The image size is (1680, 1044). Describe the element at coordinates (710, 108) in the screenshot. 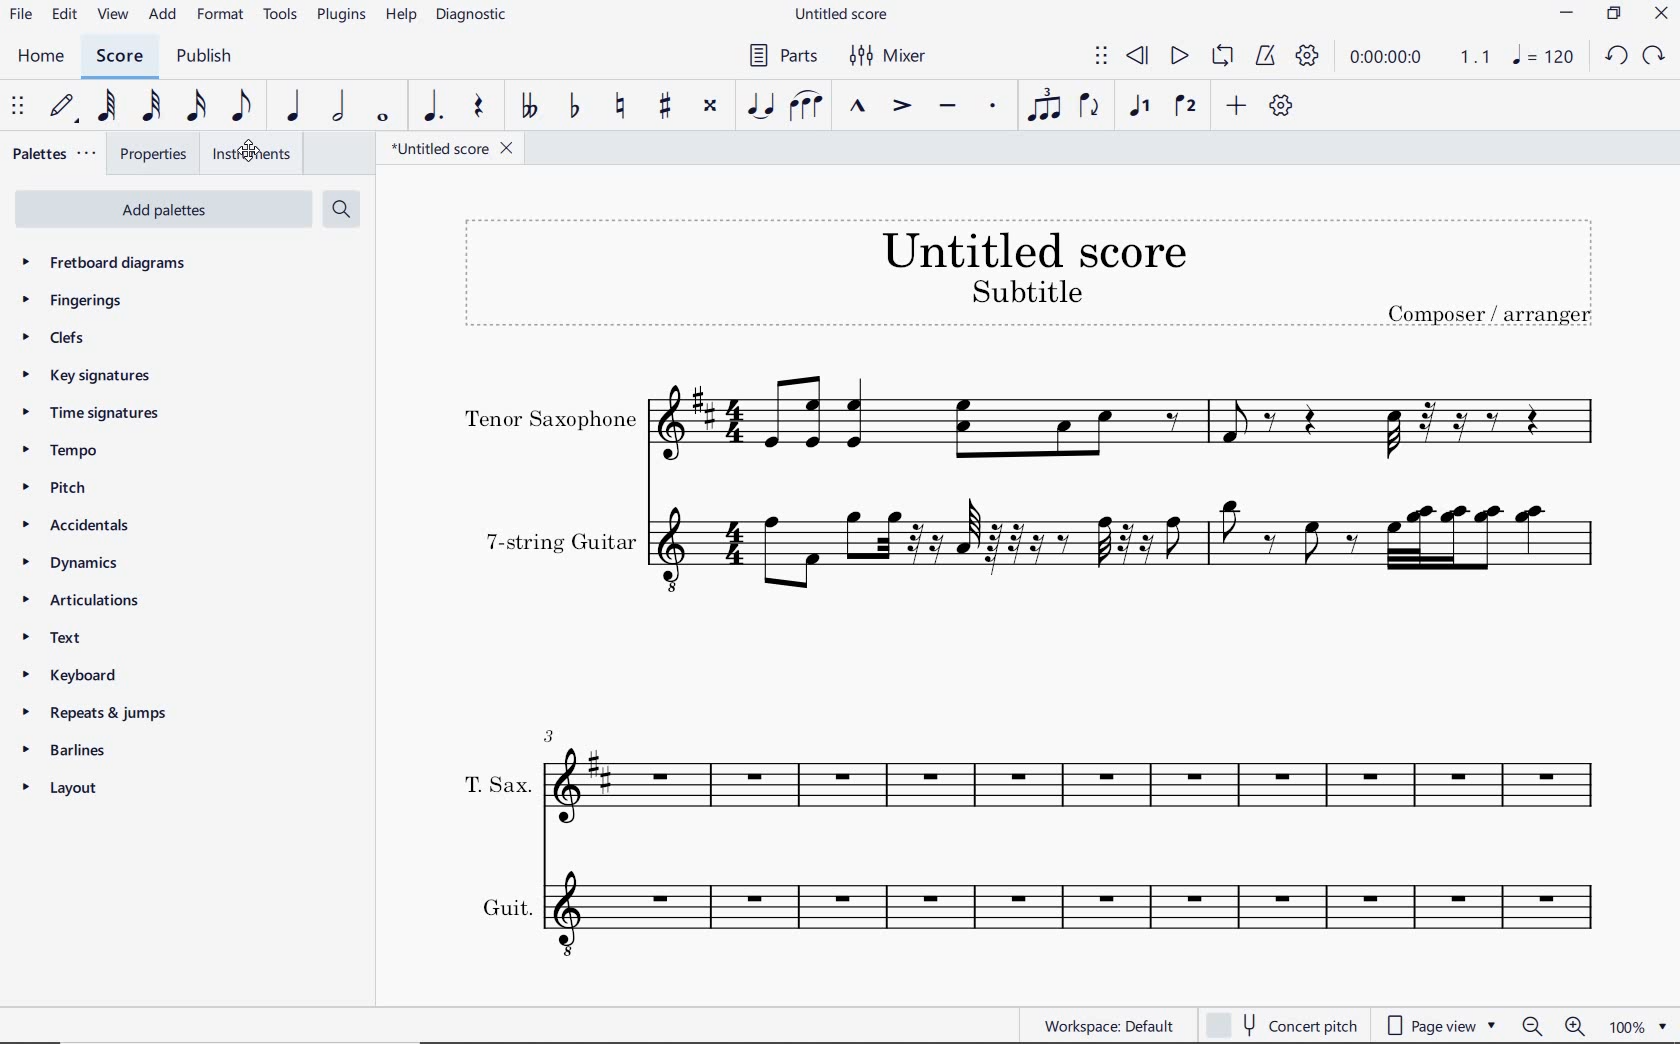

I see `TOGGLE DOUBLE-SHARP` at that location.